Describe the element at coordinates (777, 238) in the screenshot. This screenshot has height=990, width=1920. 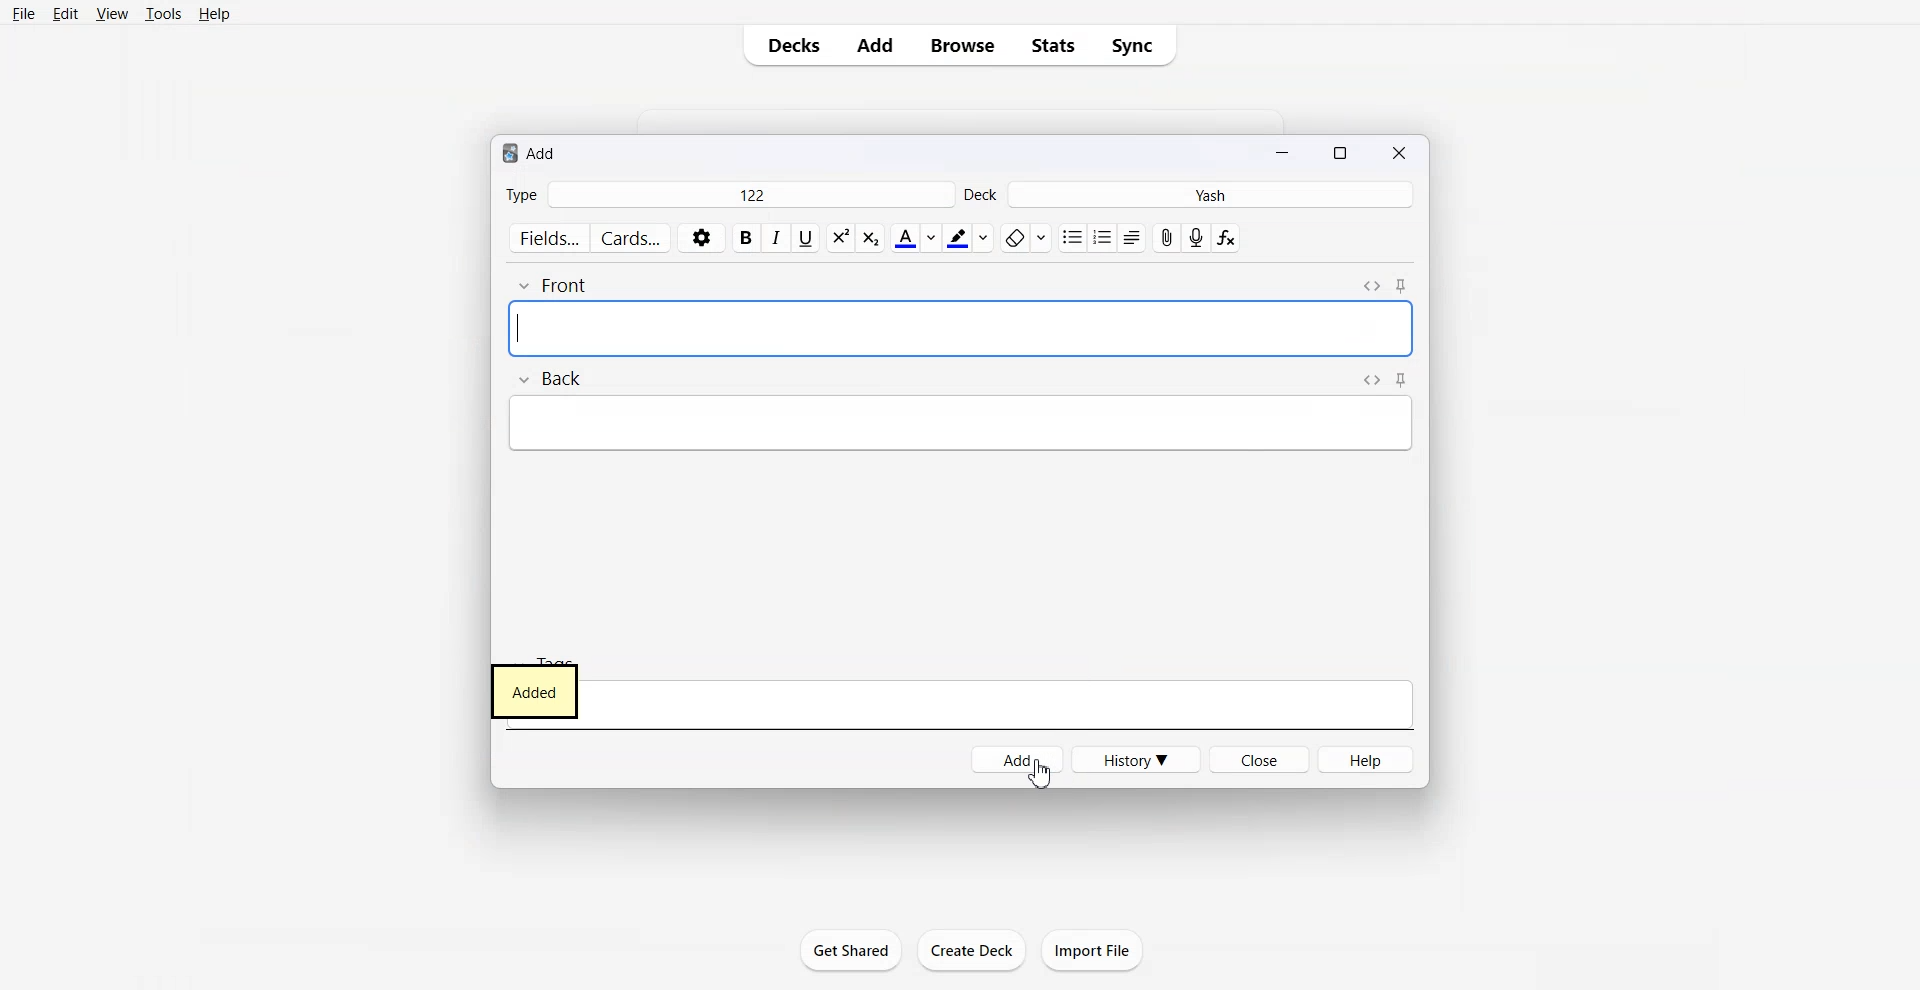
I see `Italic` at that location.